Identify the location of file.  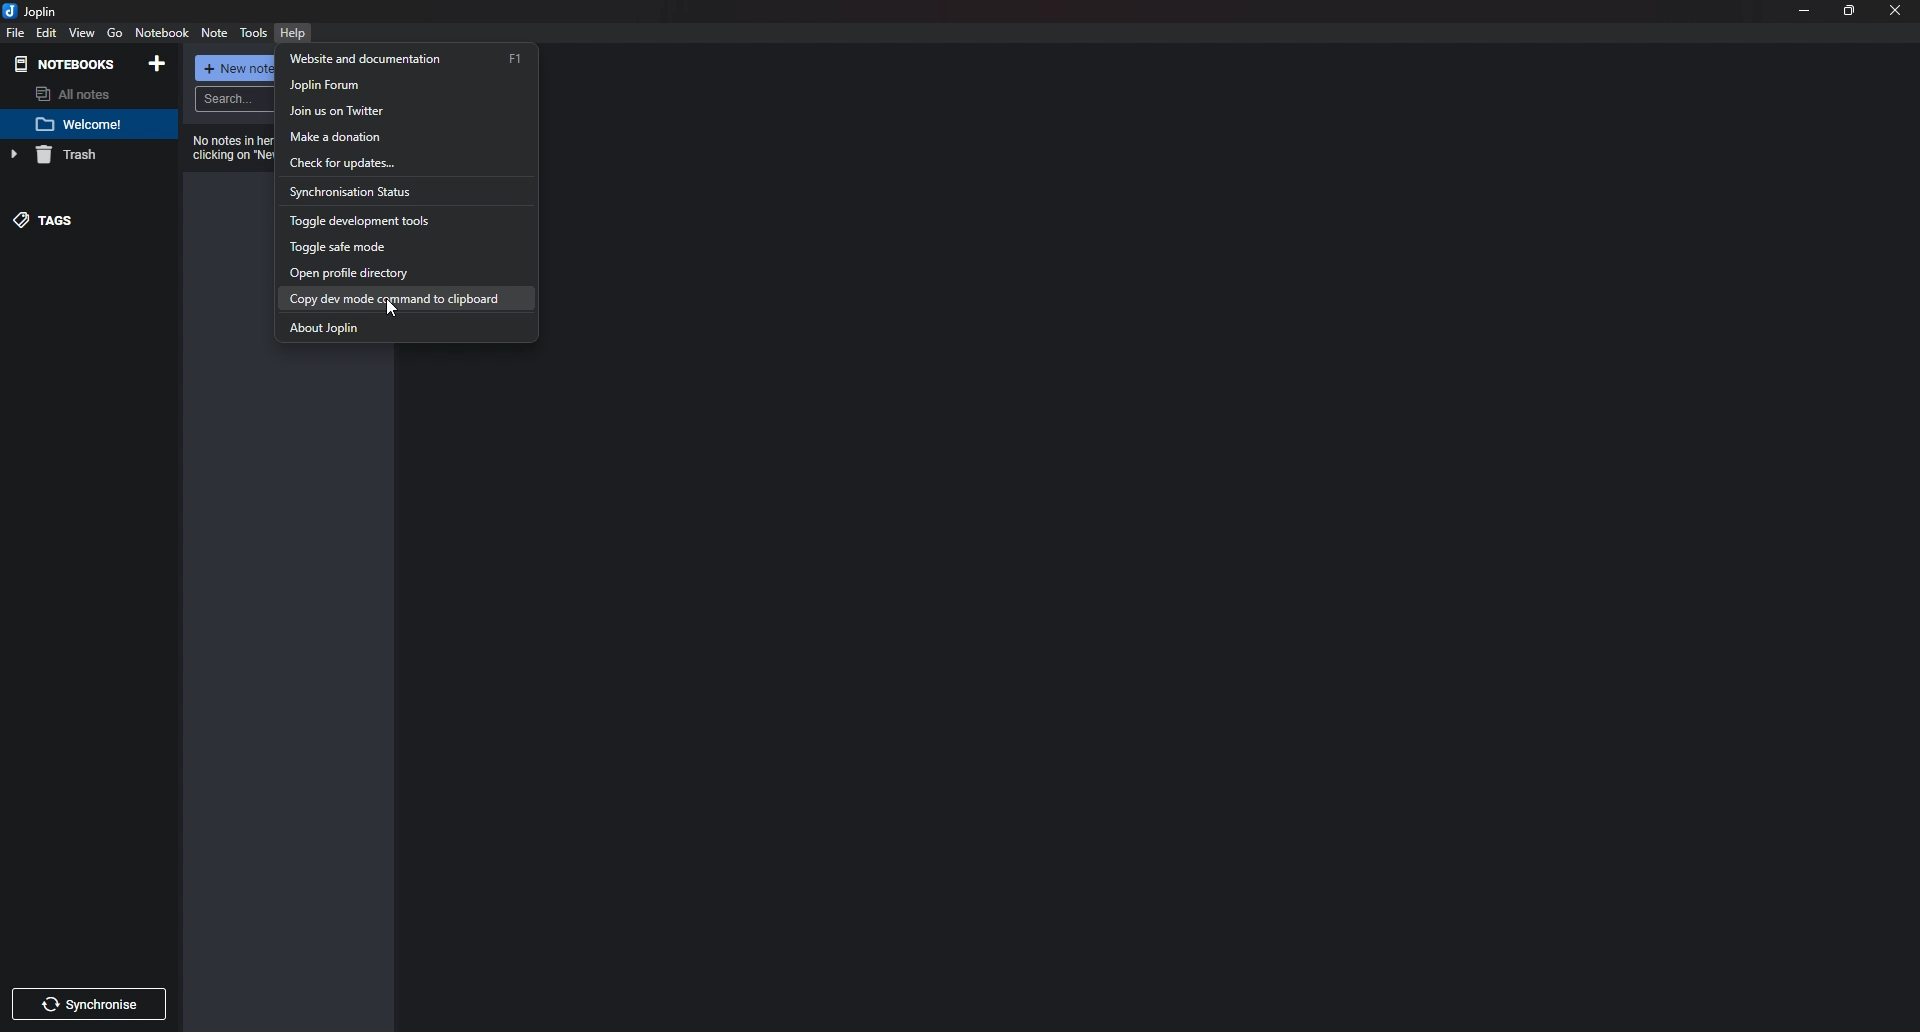
(14, 34).